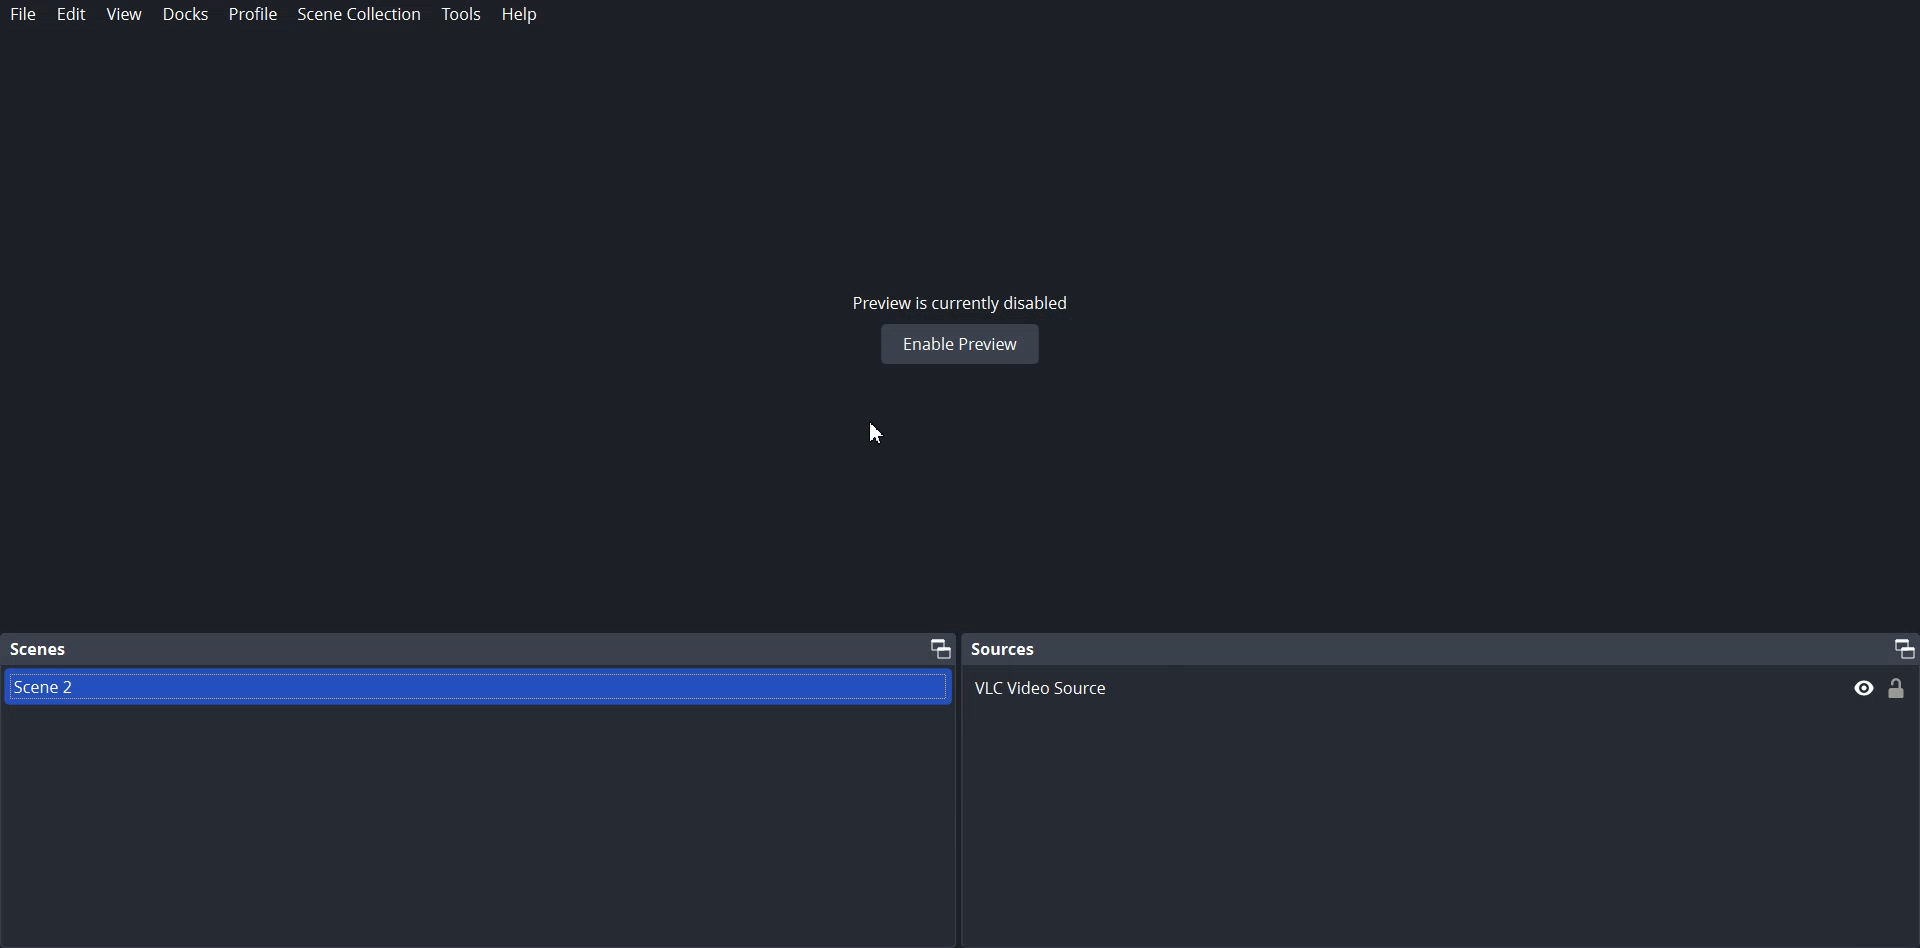 This screenshot has width=1920, height=948. Describe the element at coordinates (70, 15) in the screenshot. I see `Edit` at that location.